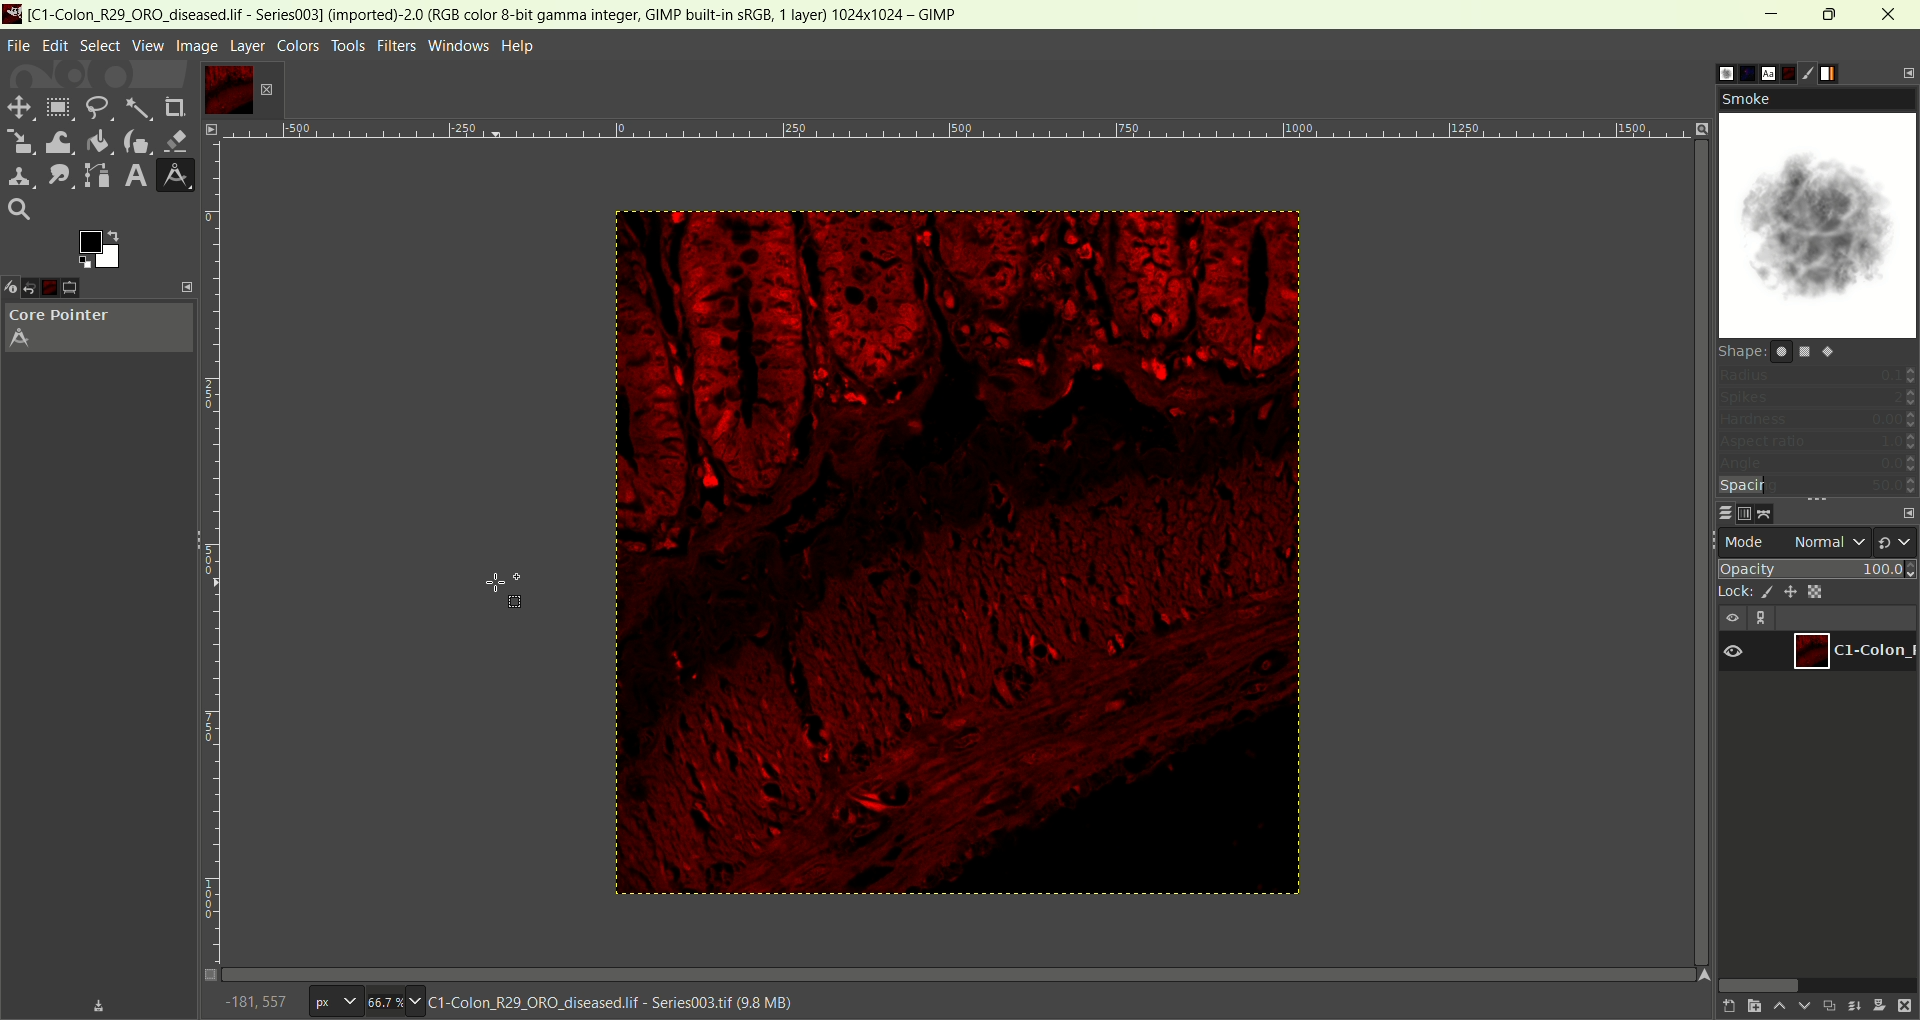 The image size is (1920, 1020). I want to click on scale bar, so click(219, 543).